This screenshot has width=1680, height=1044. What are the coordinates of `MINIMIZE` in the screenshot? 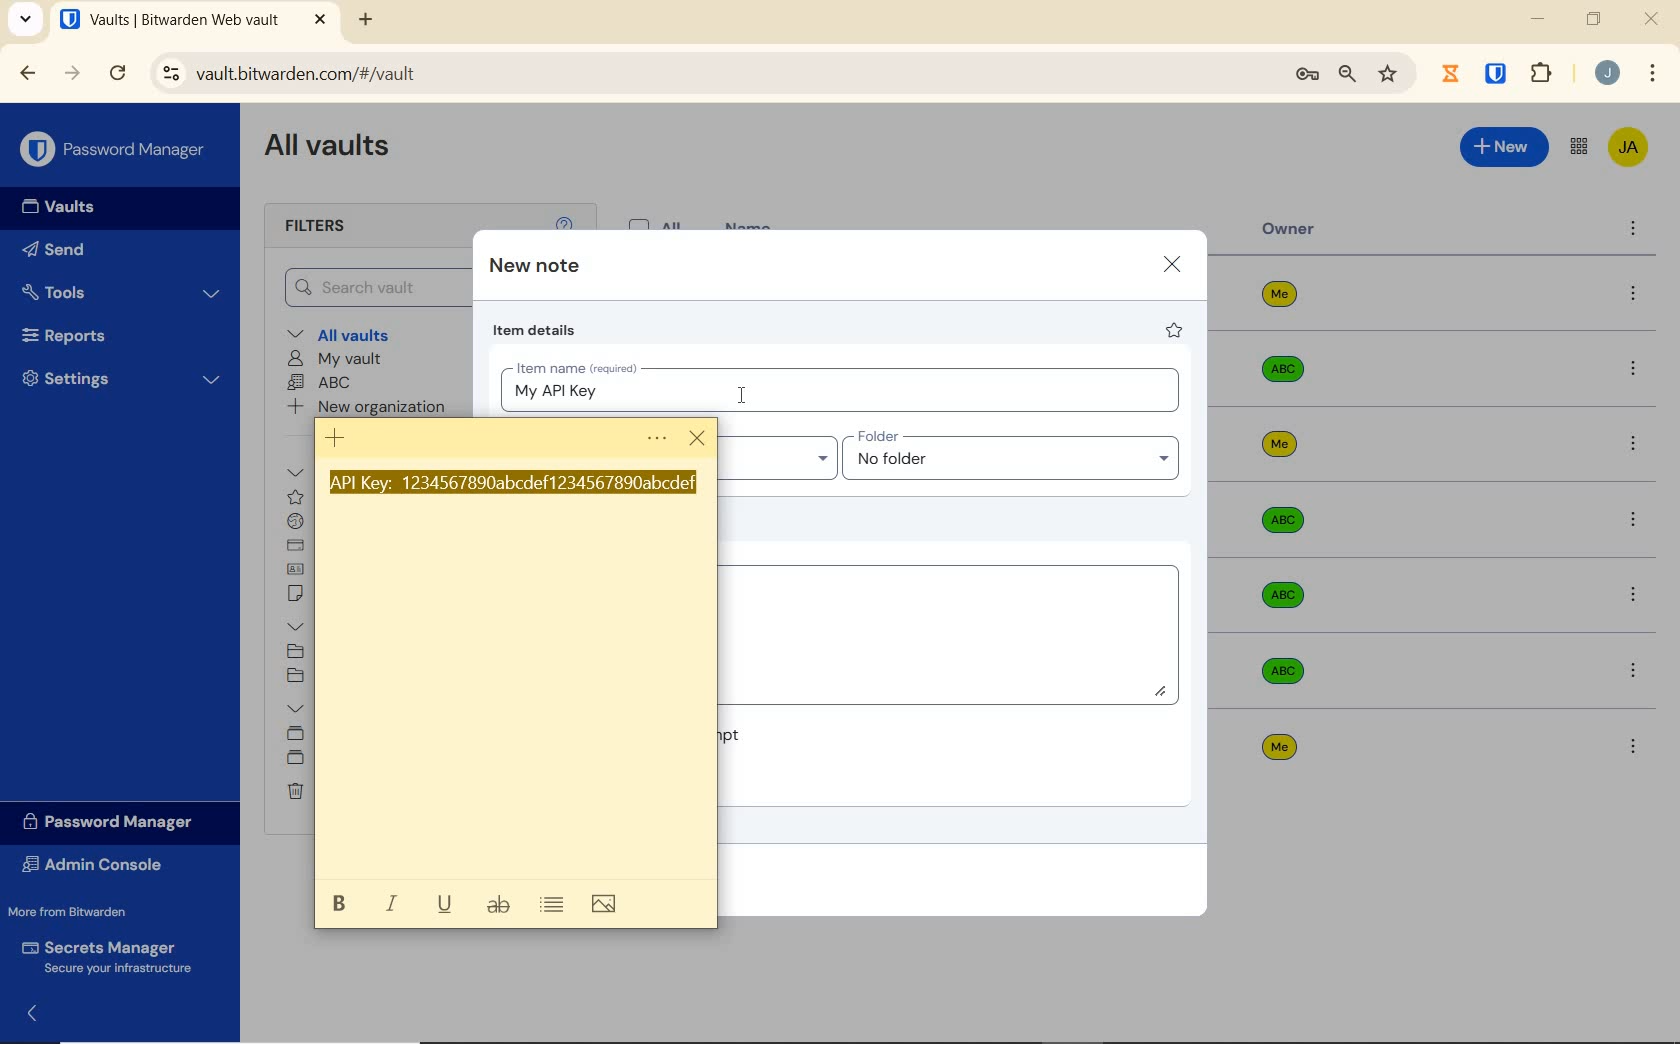 It's located at (1540, 20).